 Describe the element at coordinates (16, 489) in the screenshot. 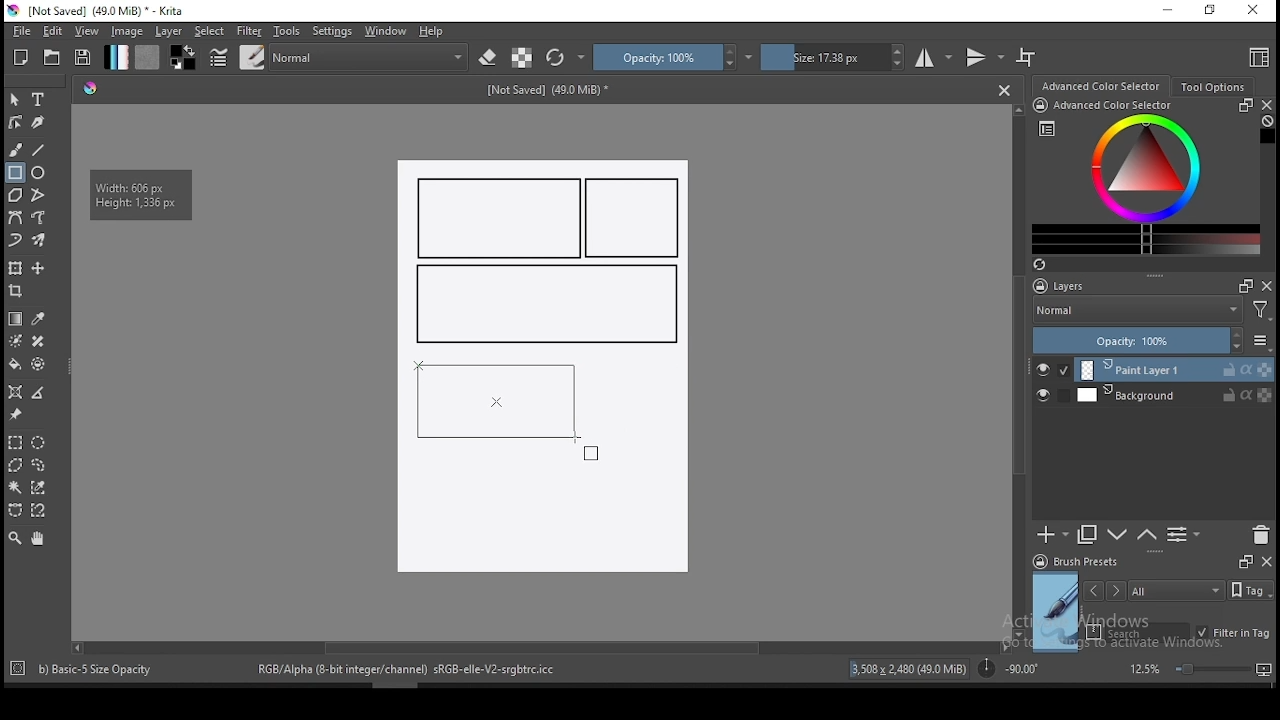

I see `contiguous selection tool` at that location.